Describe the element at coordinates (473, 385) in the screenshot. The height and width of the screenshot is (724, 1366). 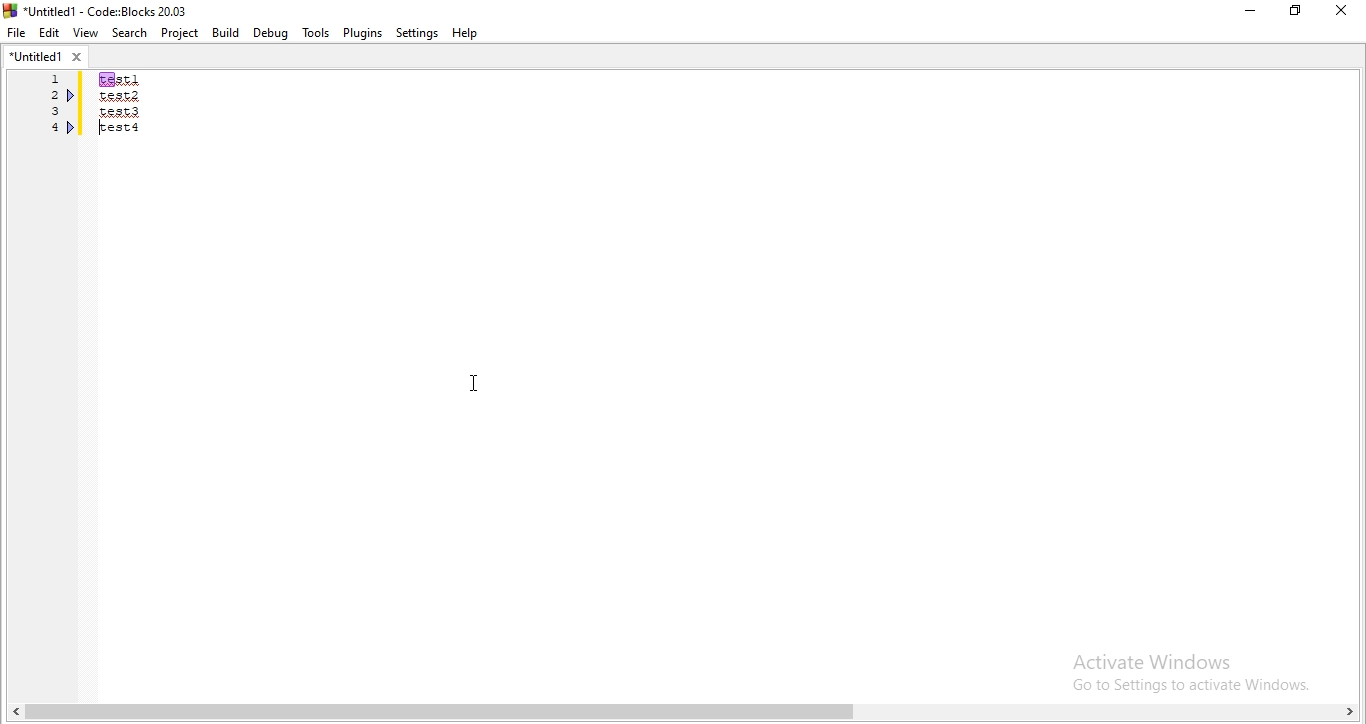
I see `cursor` at that location.